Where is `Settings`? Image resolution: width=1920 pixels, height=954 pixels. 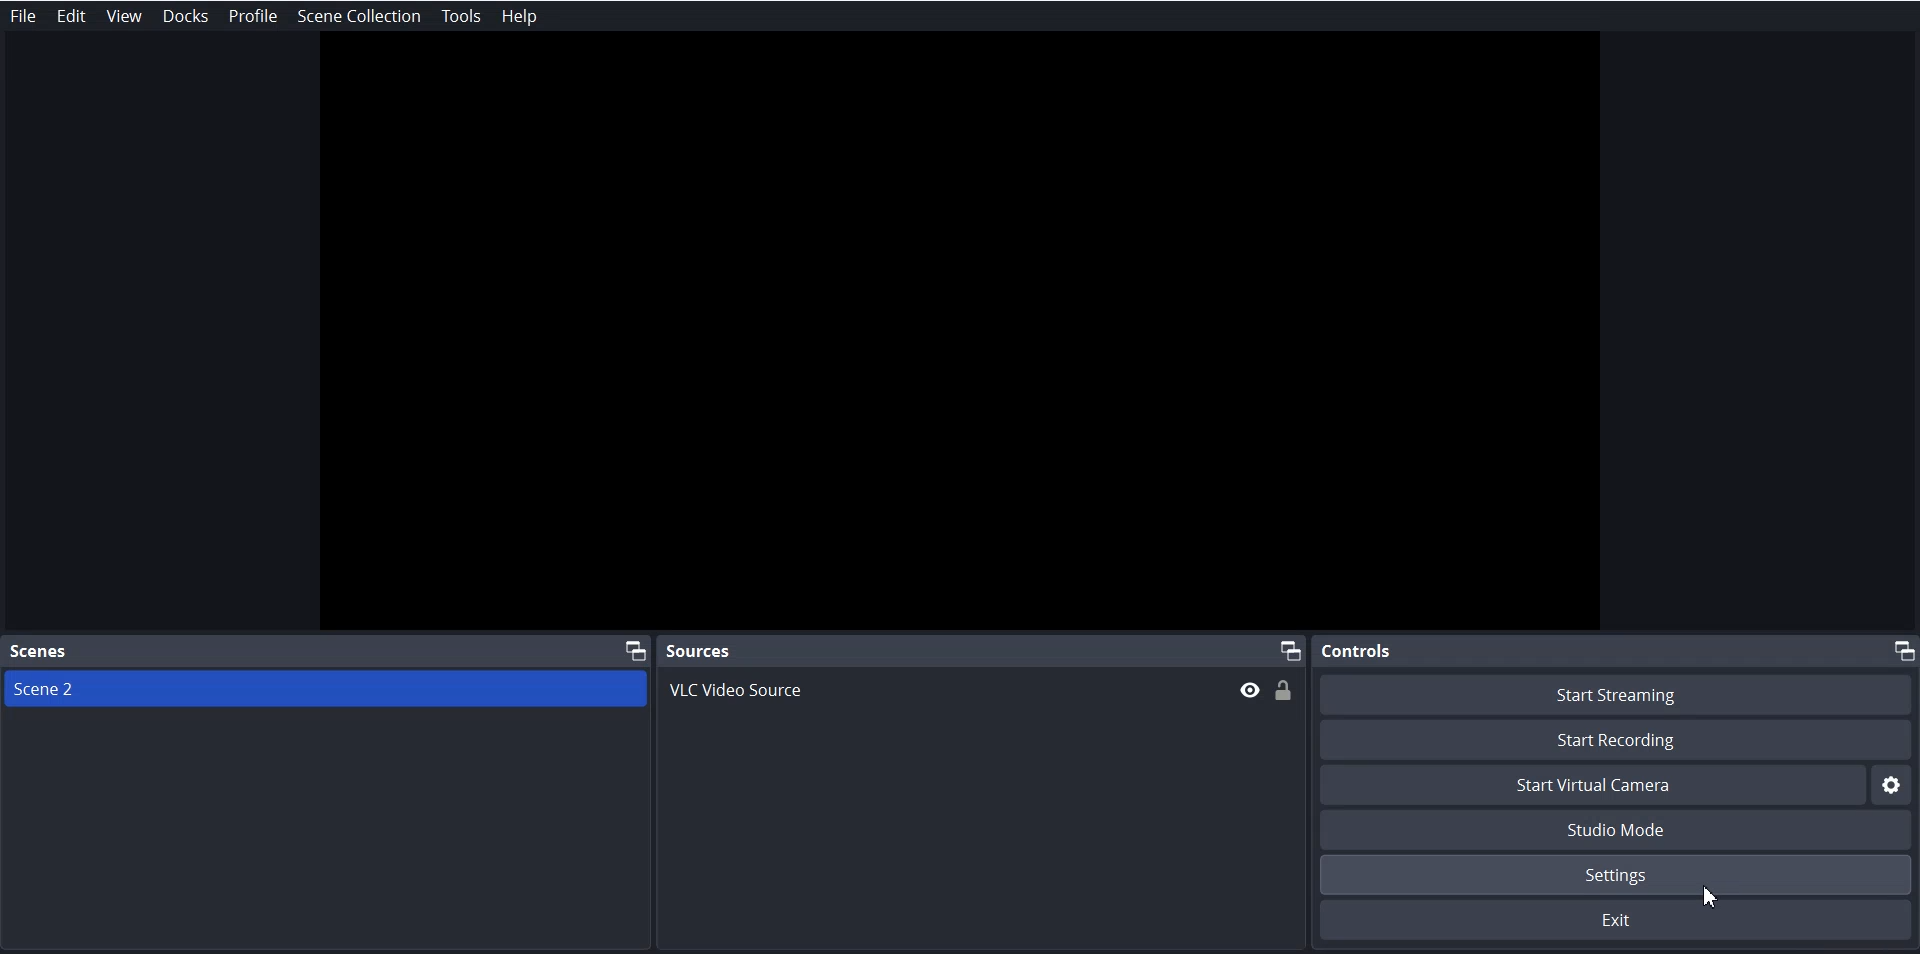 Settings is located at coordinates (1619, 875).